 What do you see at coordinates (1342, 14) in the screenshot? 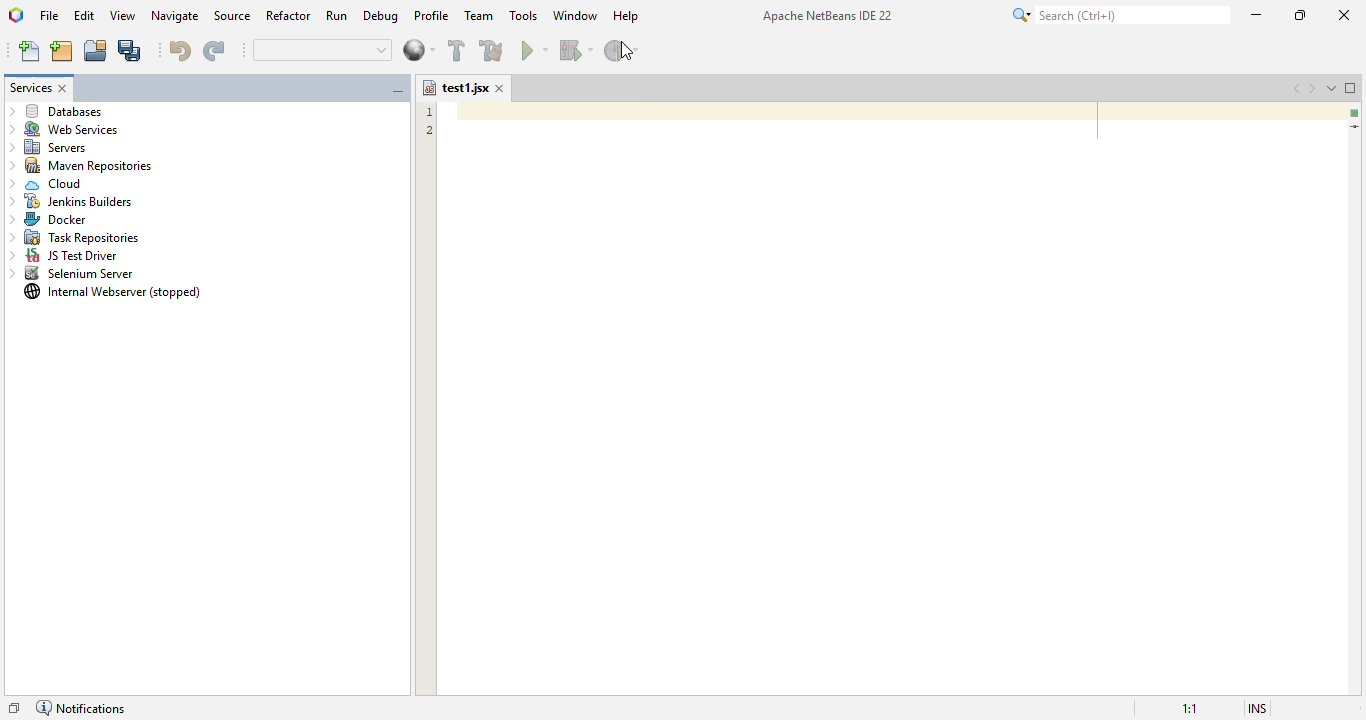
I see `close` at bounding box center [1342, 14].